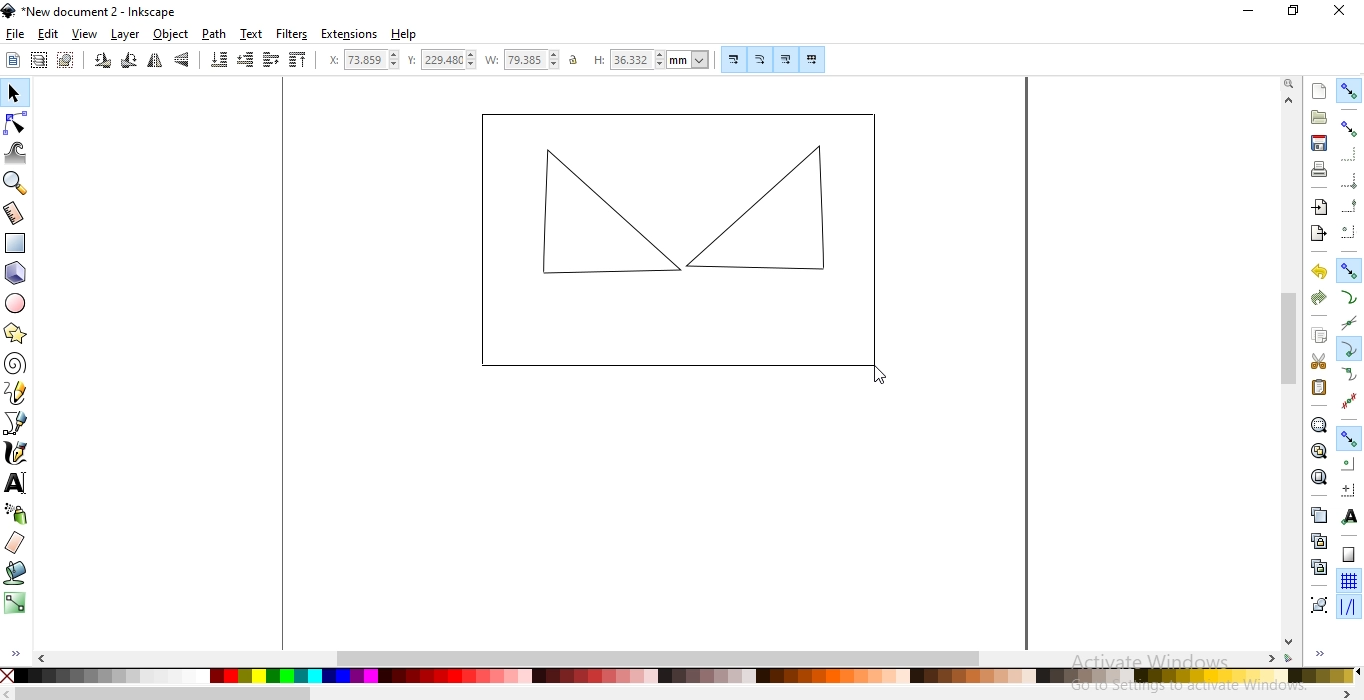 The image size is (1364, 700). I want to click on snap guide, so click(1350, 607).